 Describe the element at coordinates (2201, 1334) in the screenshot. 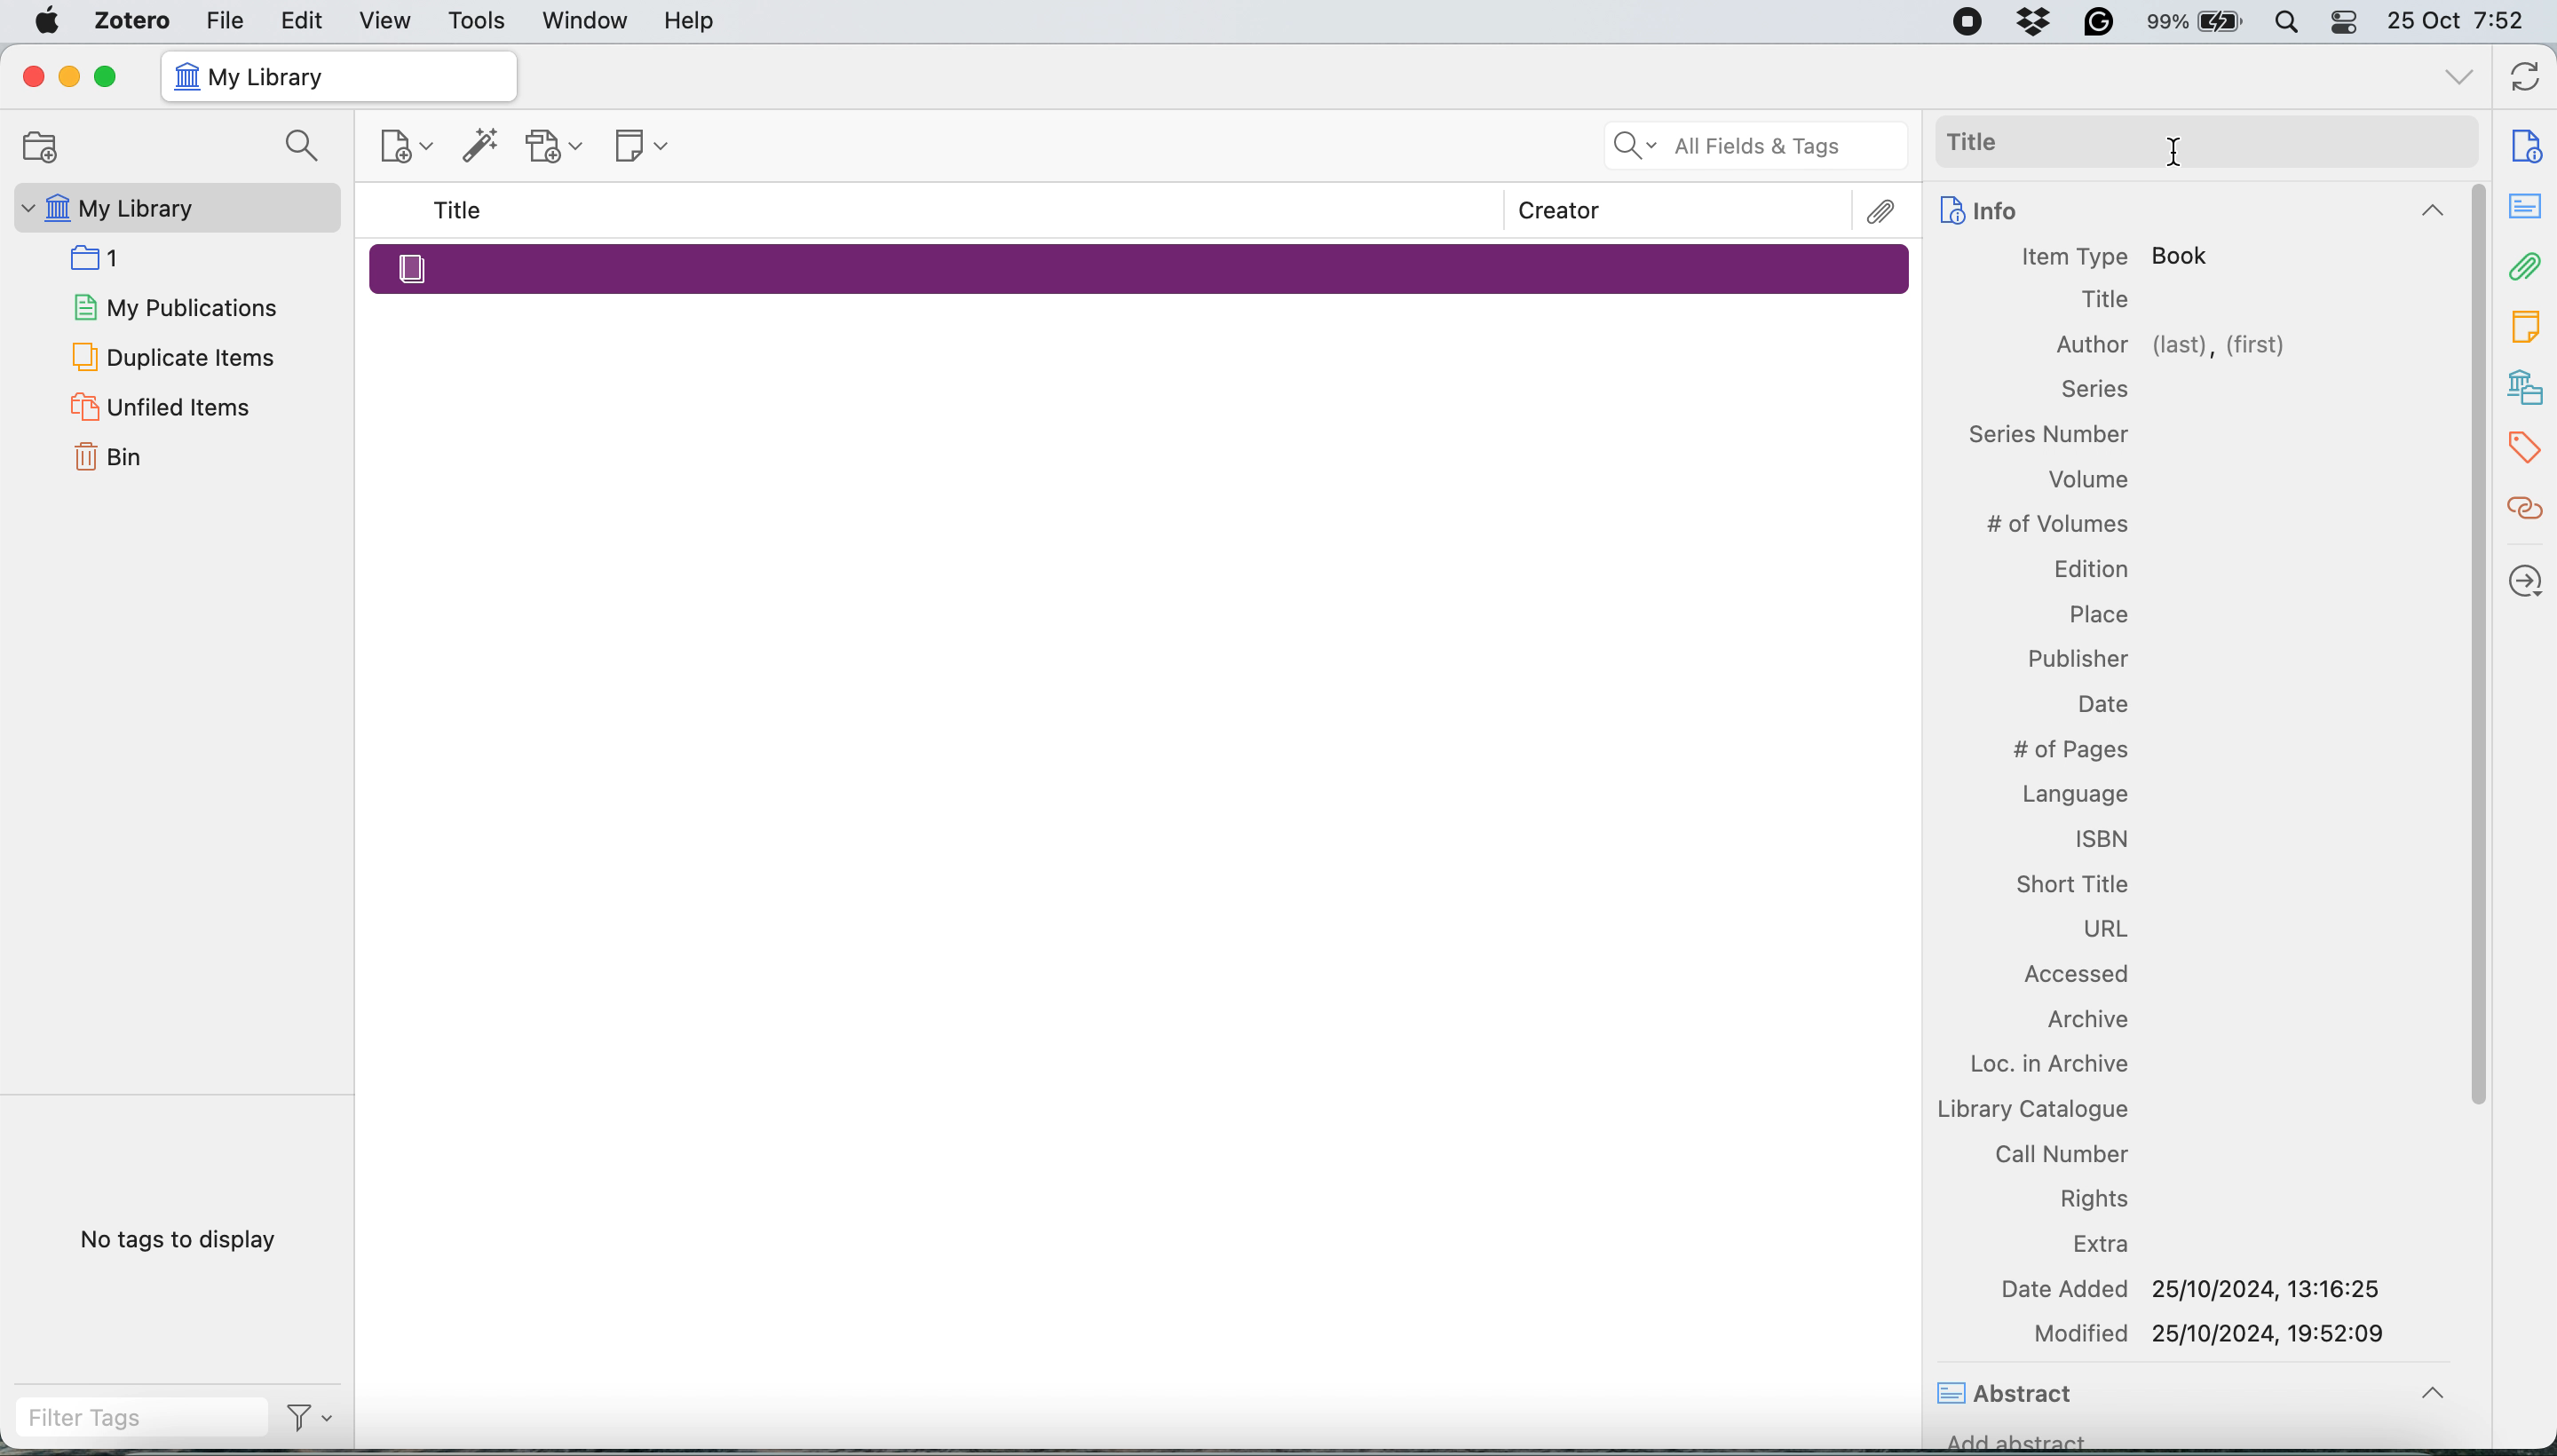

I see `Modified 25/10/2024, 19:52:09` at that location.